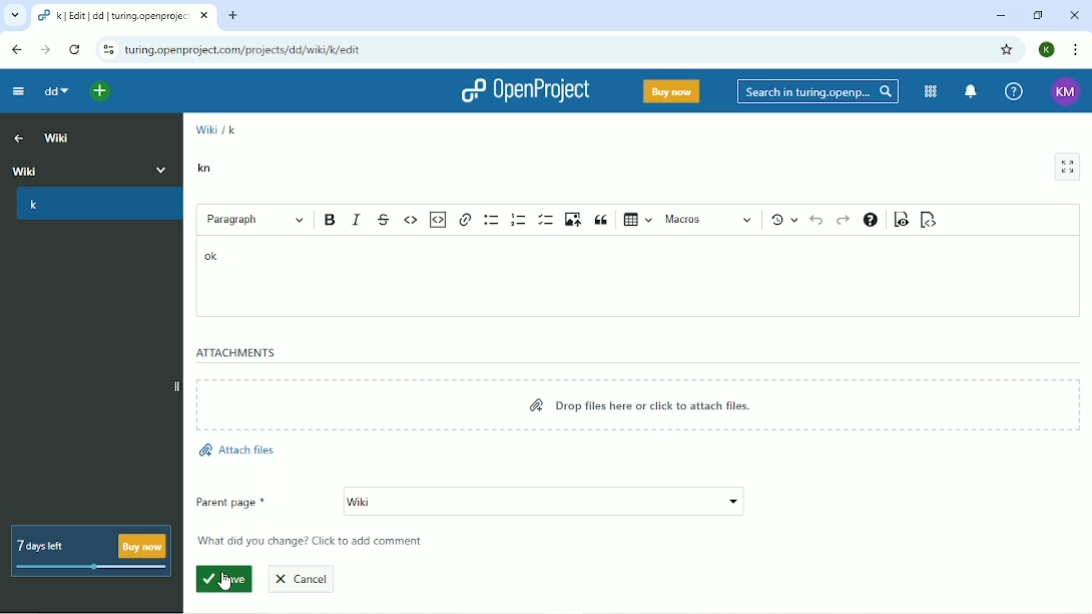 This screenshot has width=1092, height=614. What do you see at coordinates (233, 128) in the screenshot?
I see `k` at bounding box center [233, 128].